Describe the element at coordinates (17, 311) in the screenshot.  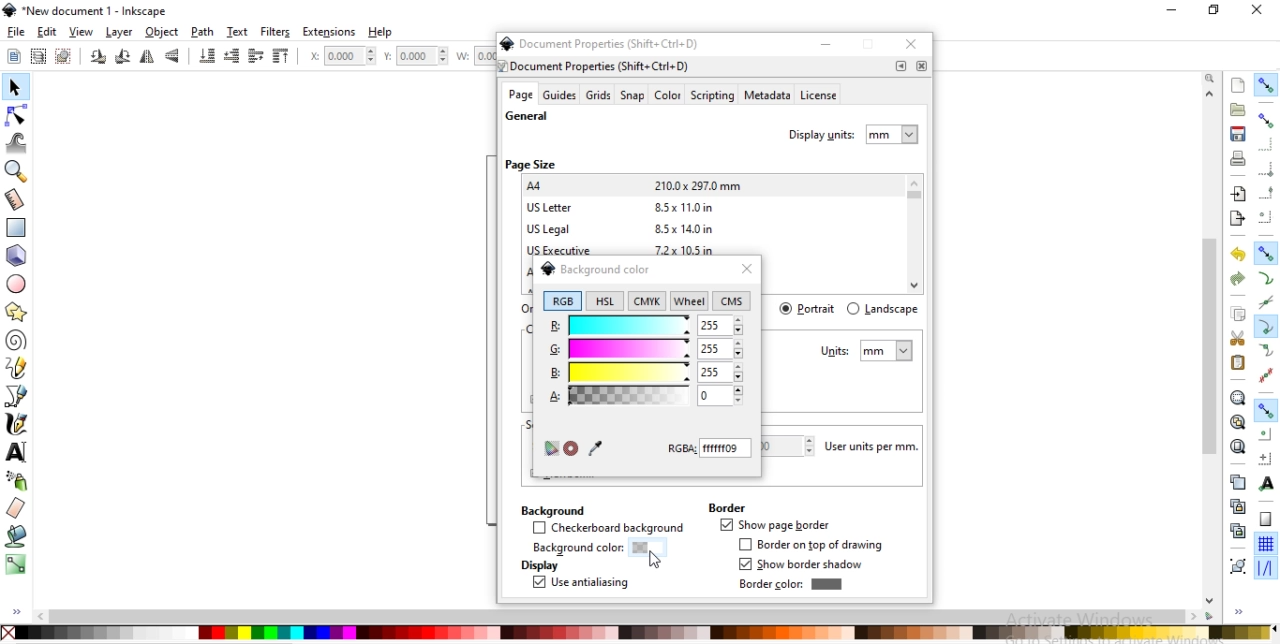
I see `create stars and polygons` at that location.